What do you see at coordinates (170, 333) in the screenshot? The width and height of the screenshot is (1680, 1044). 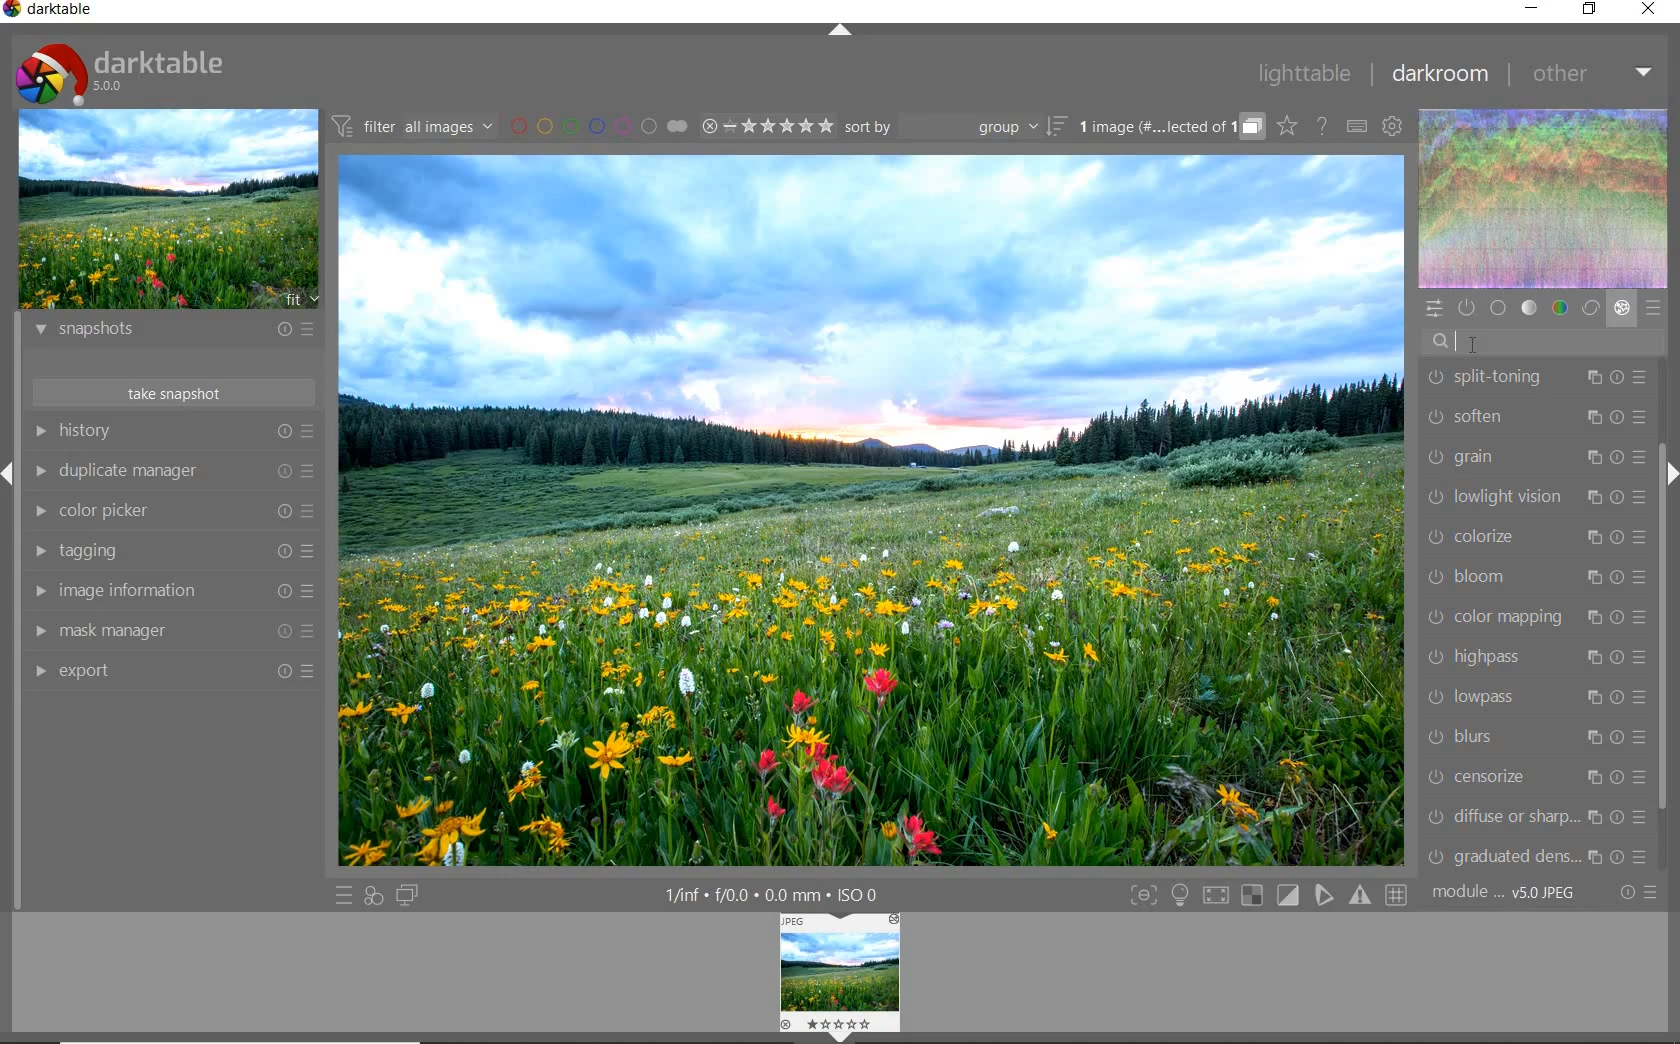 I see `snapshots` at bounding box center [170, 333].